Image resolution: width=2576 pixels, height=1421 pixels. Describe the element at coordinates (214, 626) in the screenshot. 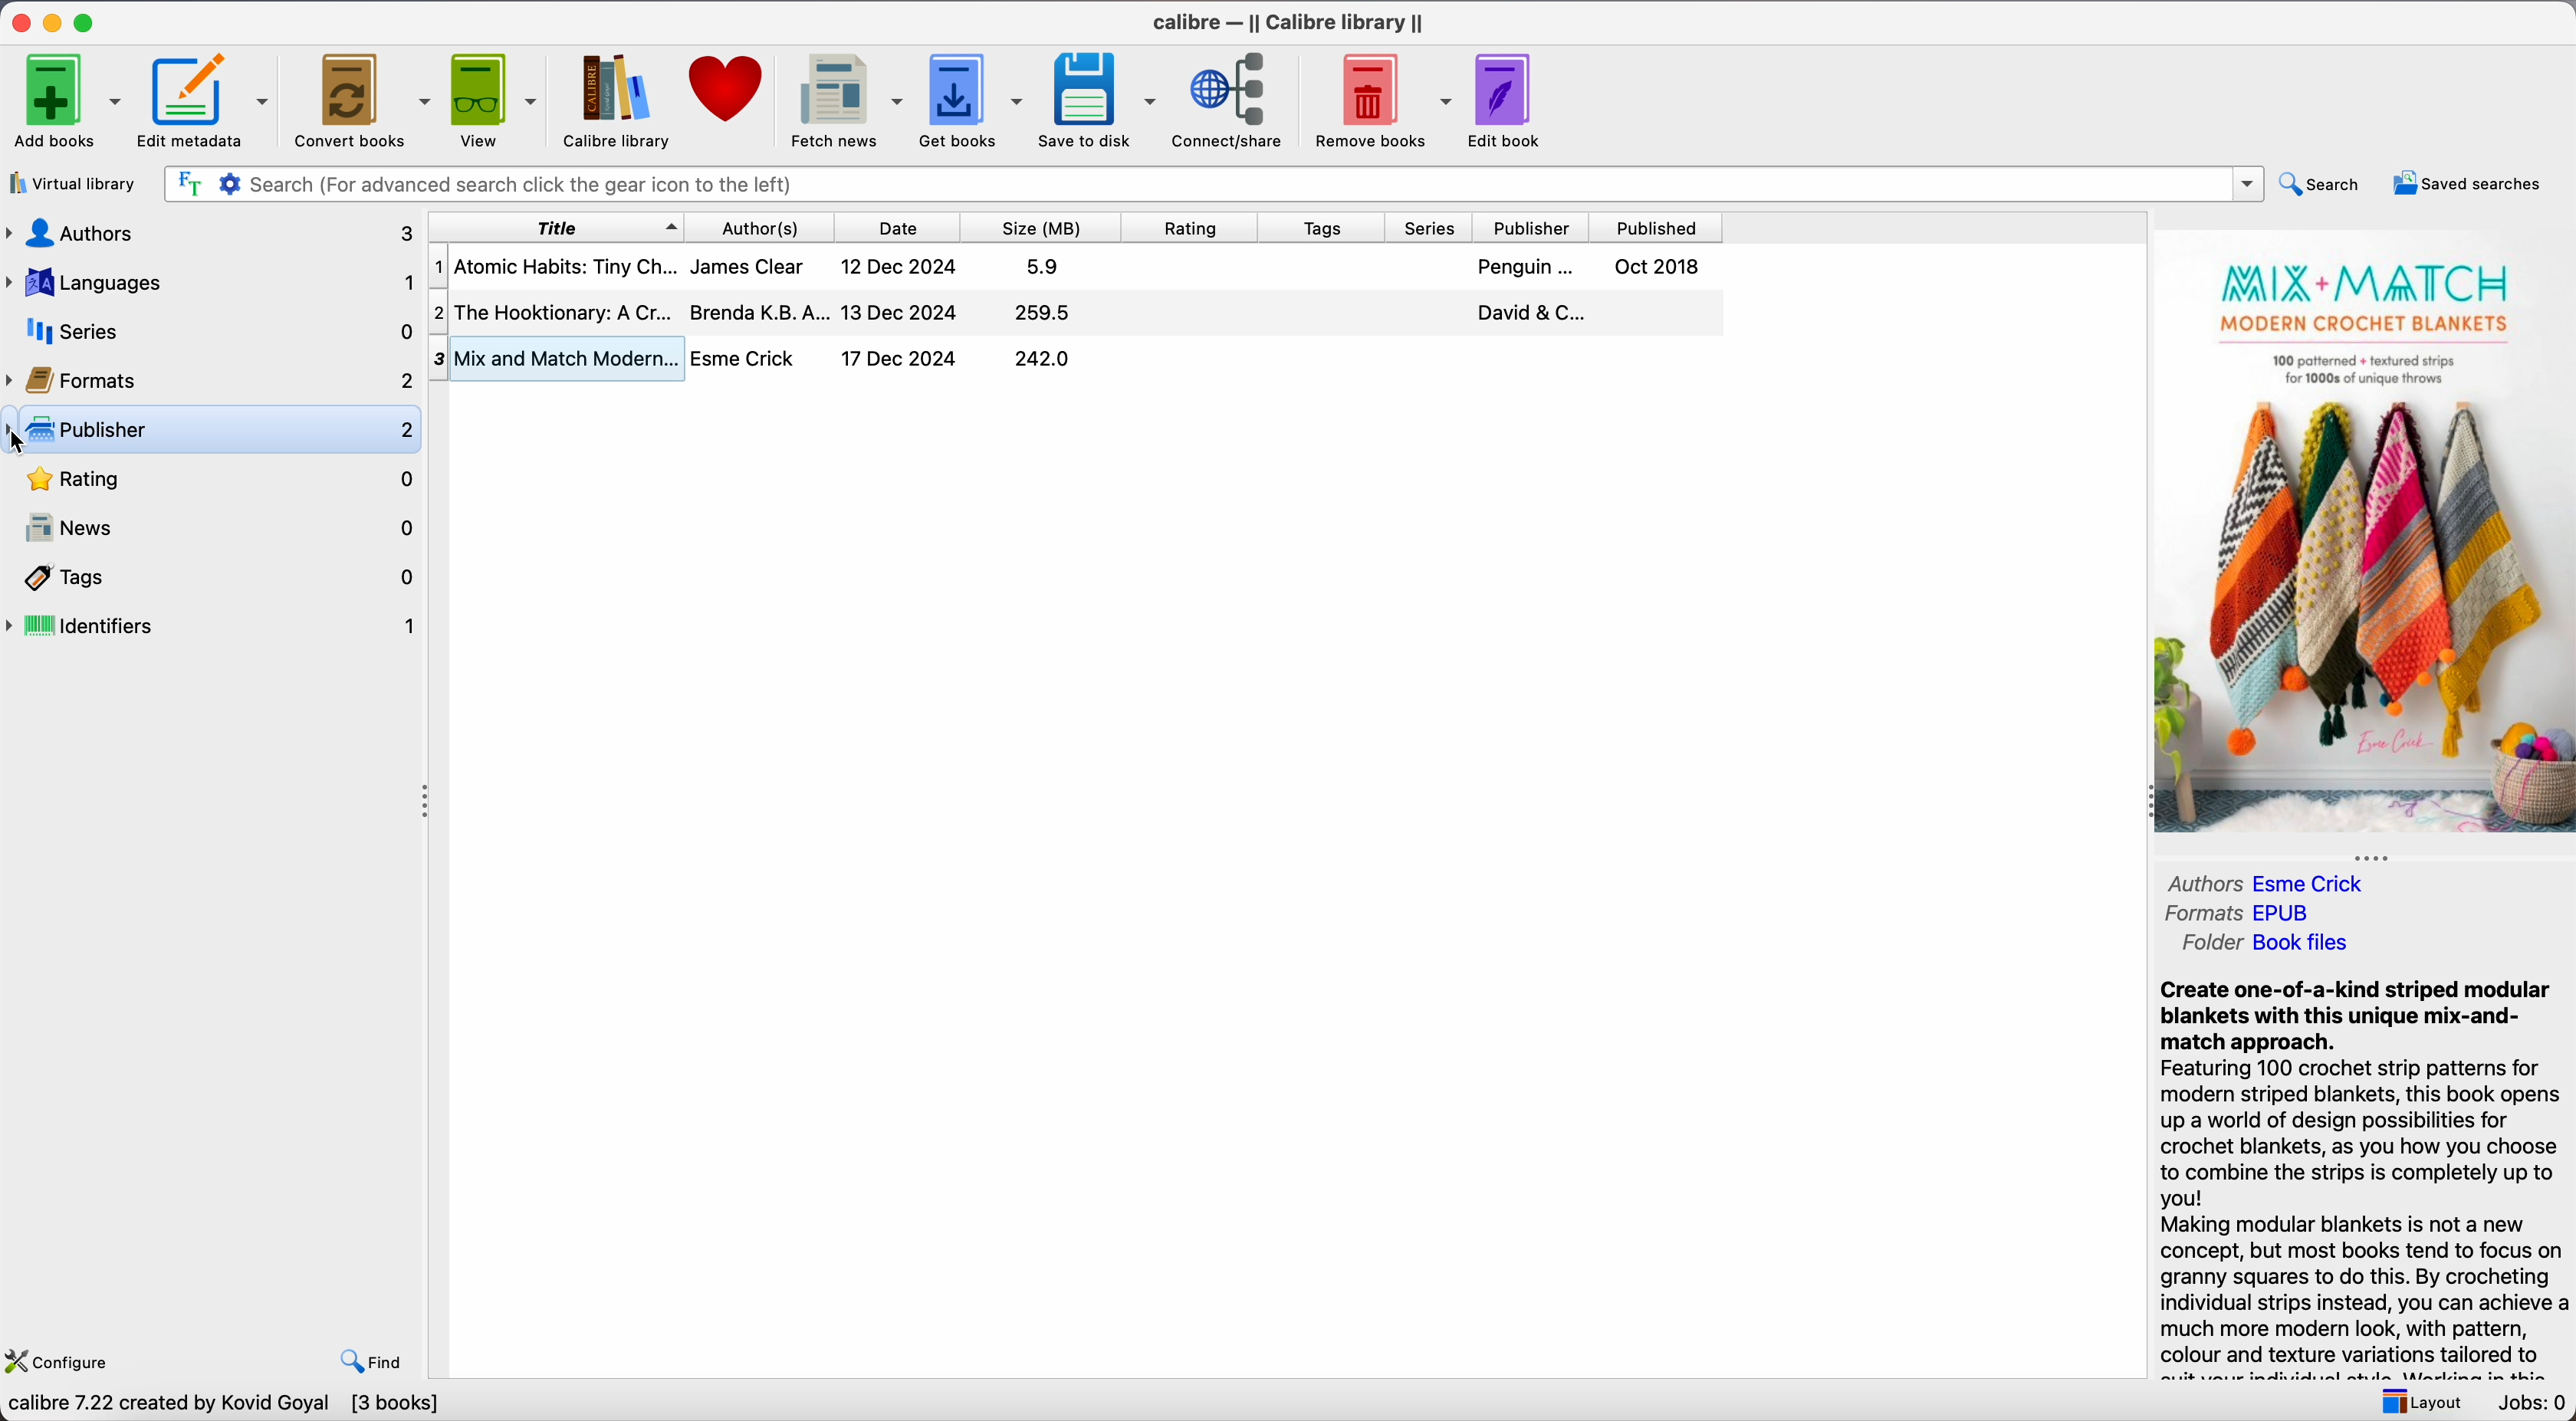

I see `identifiers` at that location.